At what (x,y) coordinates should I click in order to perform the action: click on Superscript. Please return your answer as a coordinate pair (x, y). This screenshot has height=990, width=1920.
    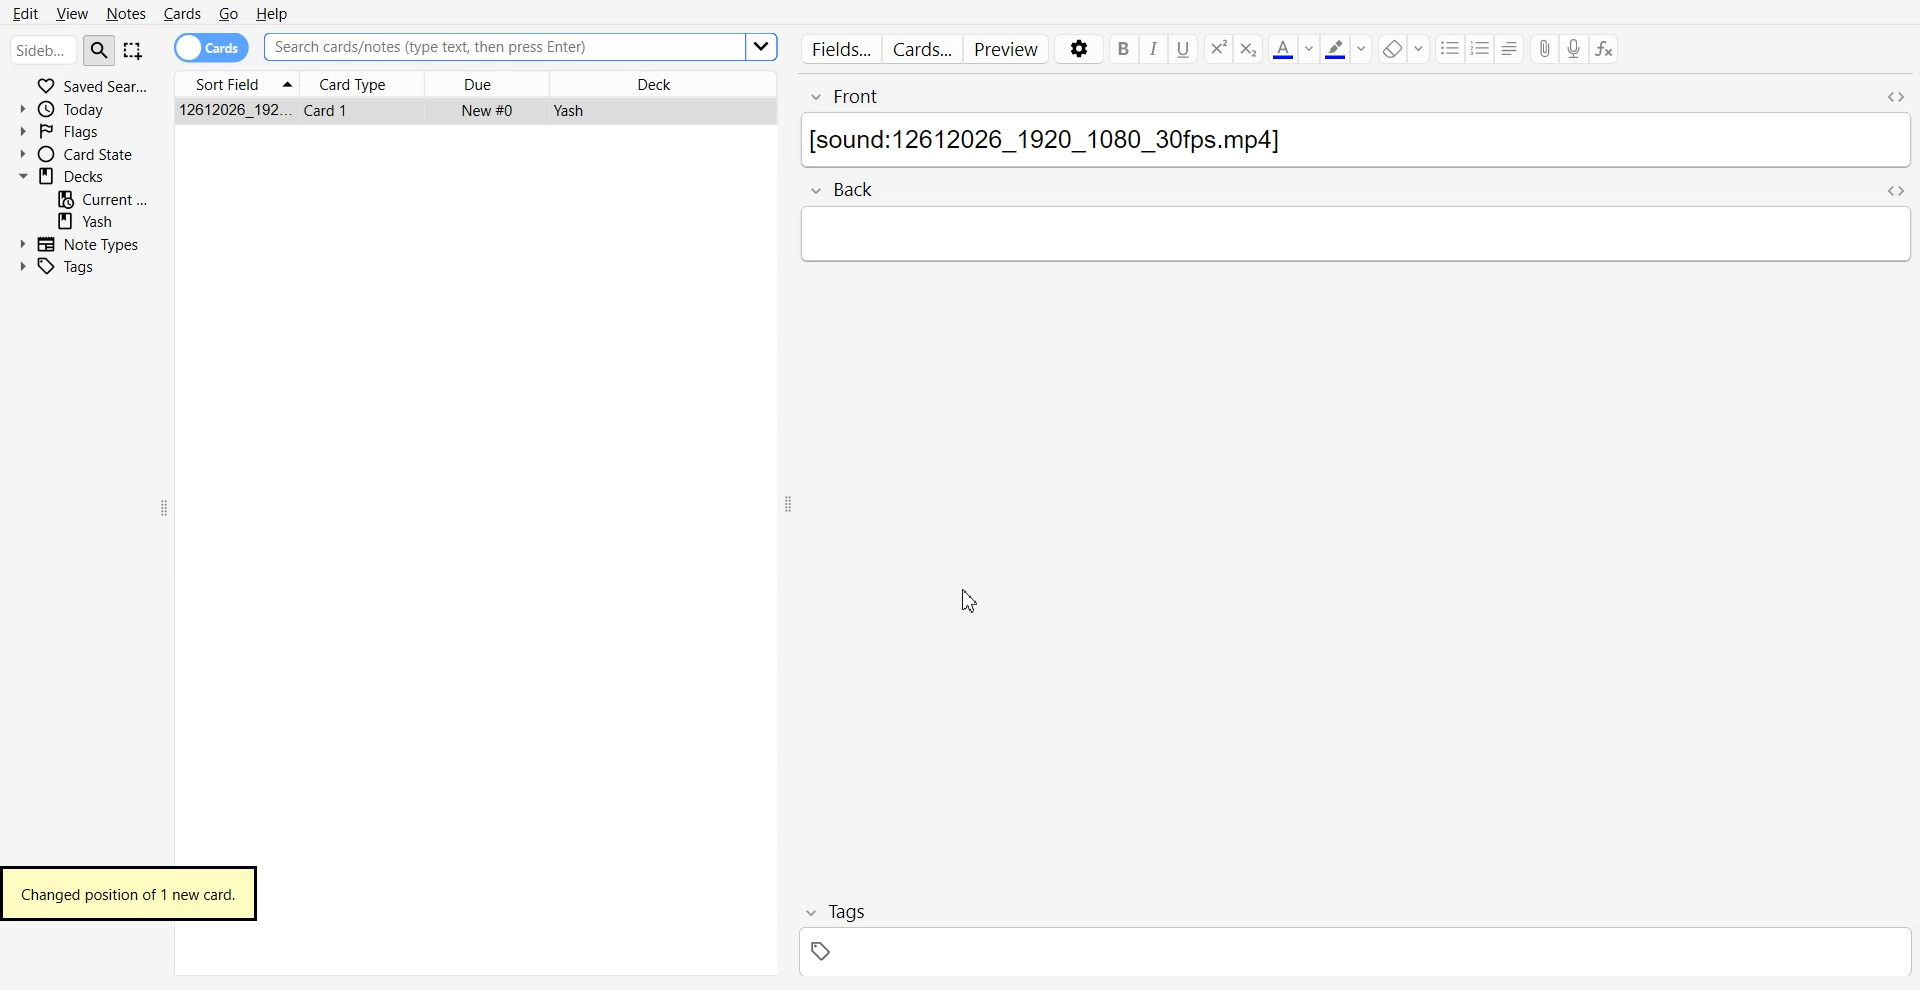
    Looking at the image, I should click on (1250, 49).